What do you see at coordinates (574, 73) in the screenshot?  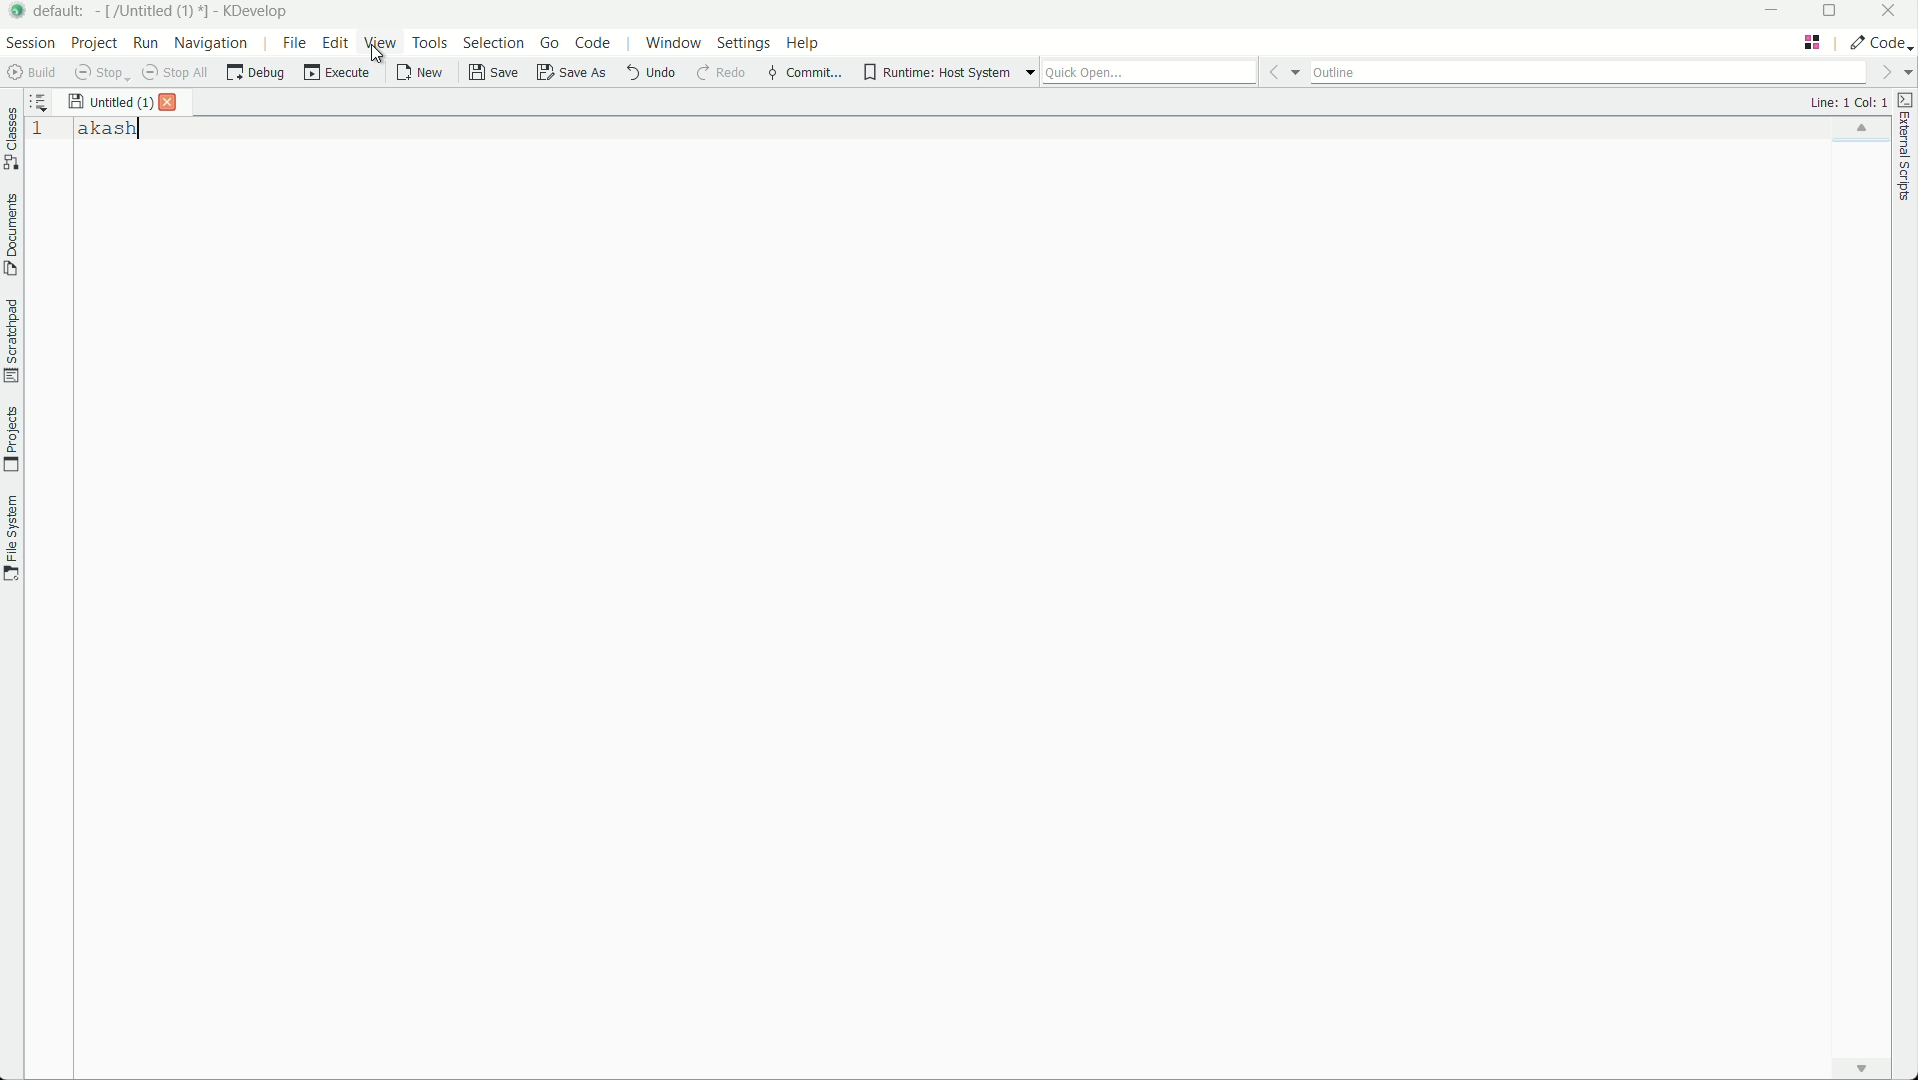 I see `save as` at bounding box center [574, 73].